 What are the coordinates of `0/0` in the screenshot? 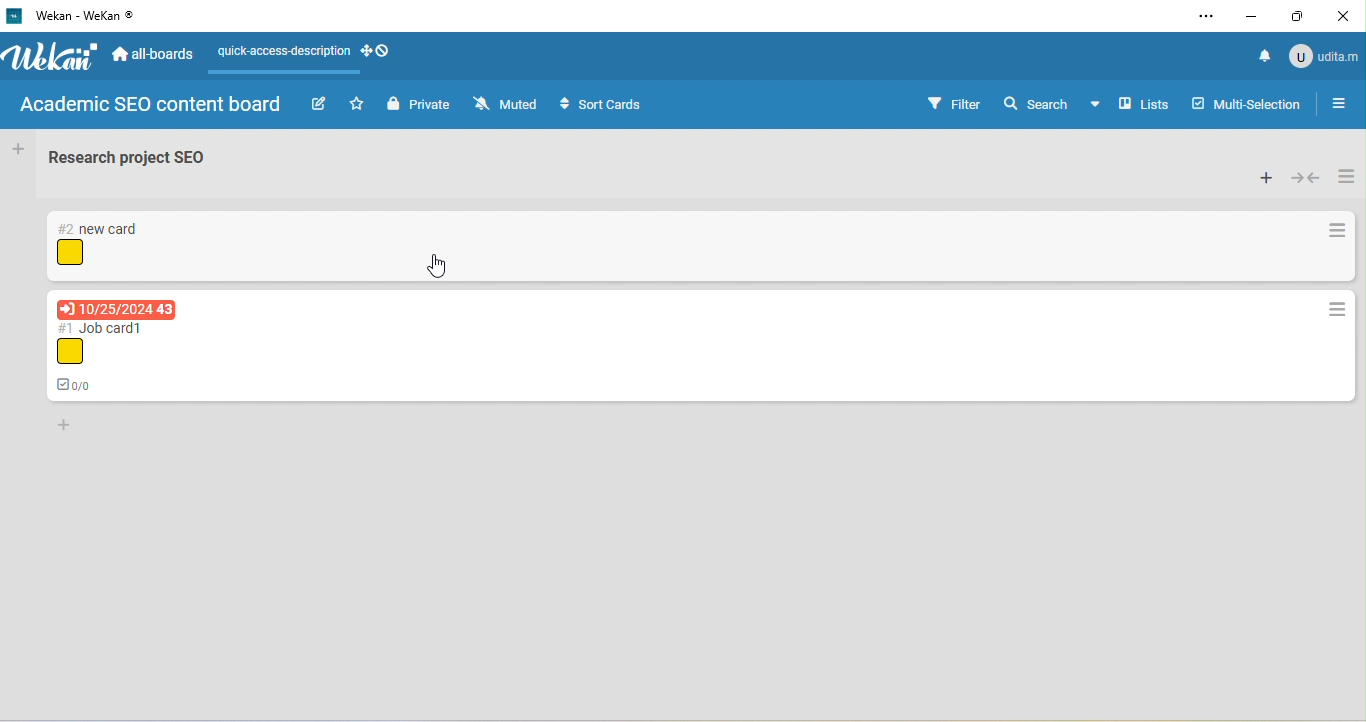 It's located at (81, 383).